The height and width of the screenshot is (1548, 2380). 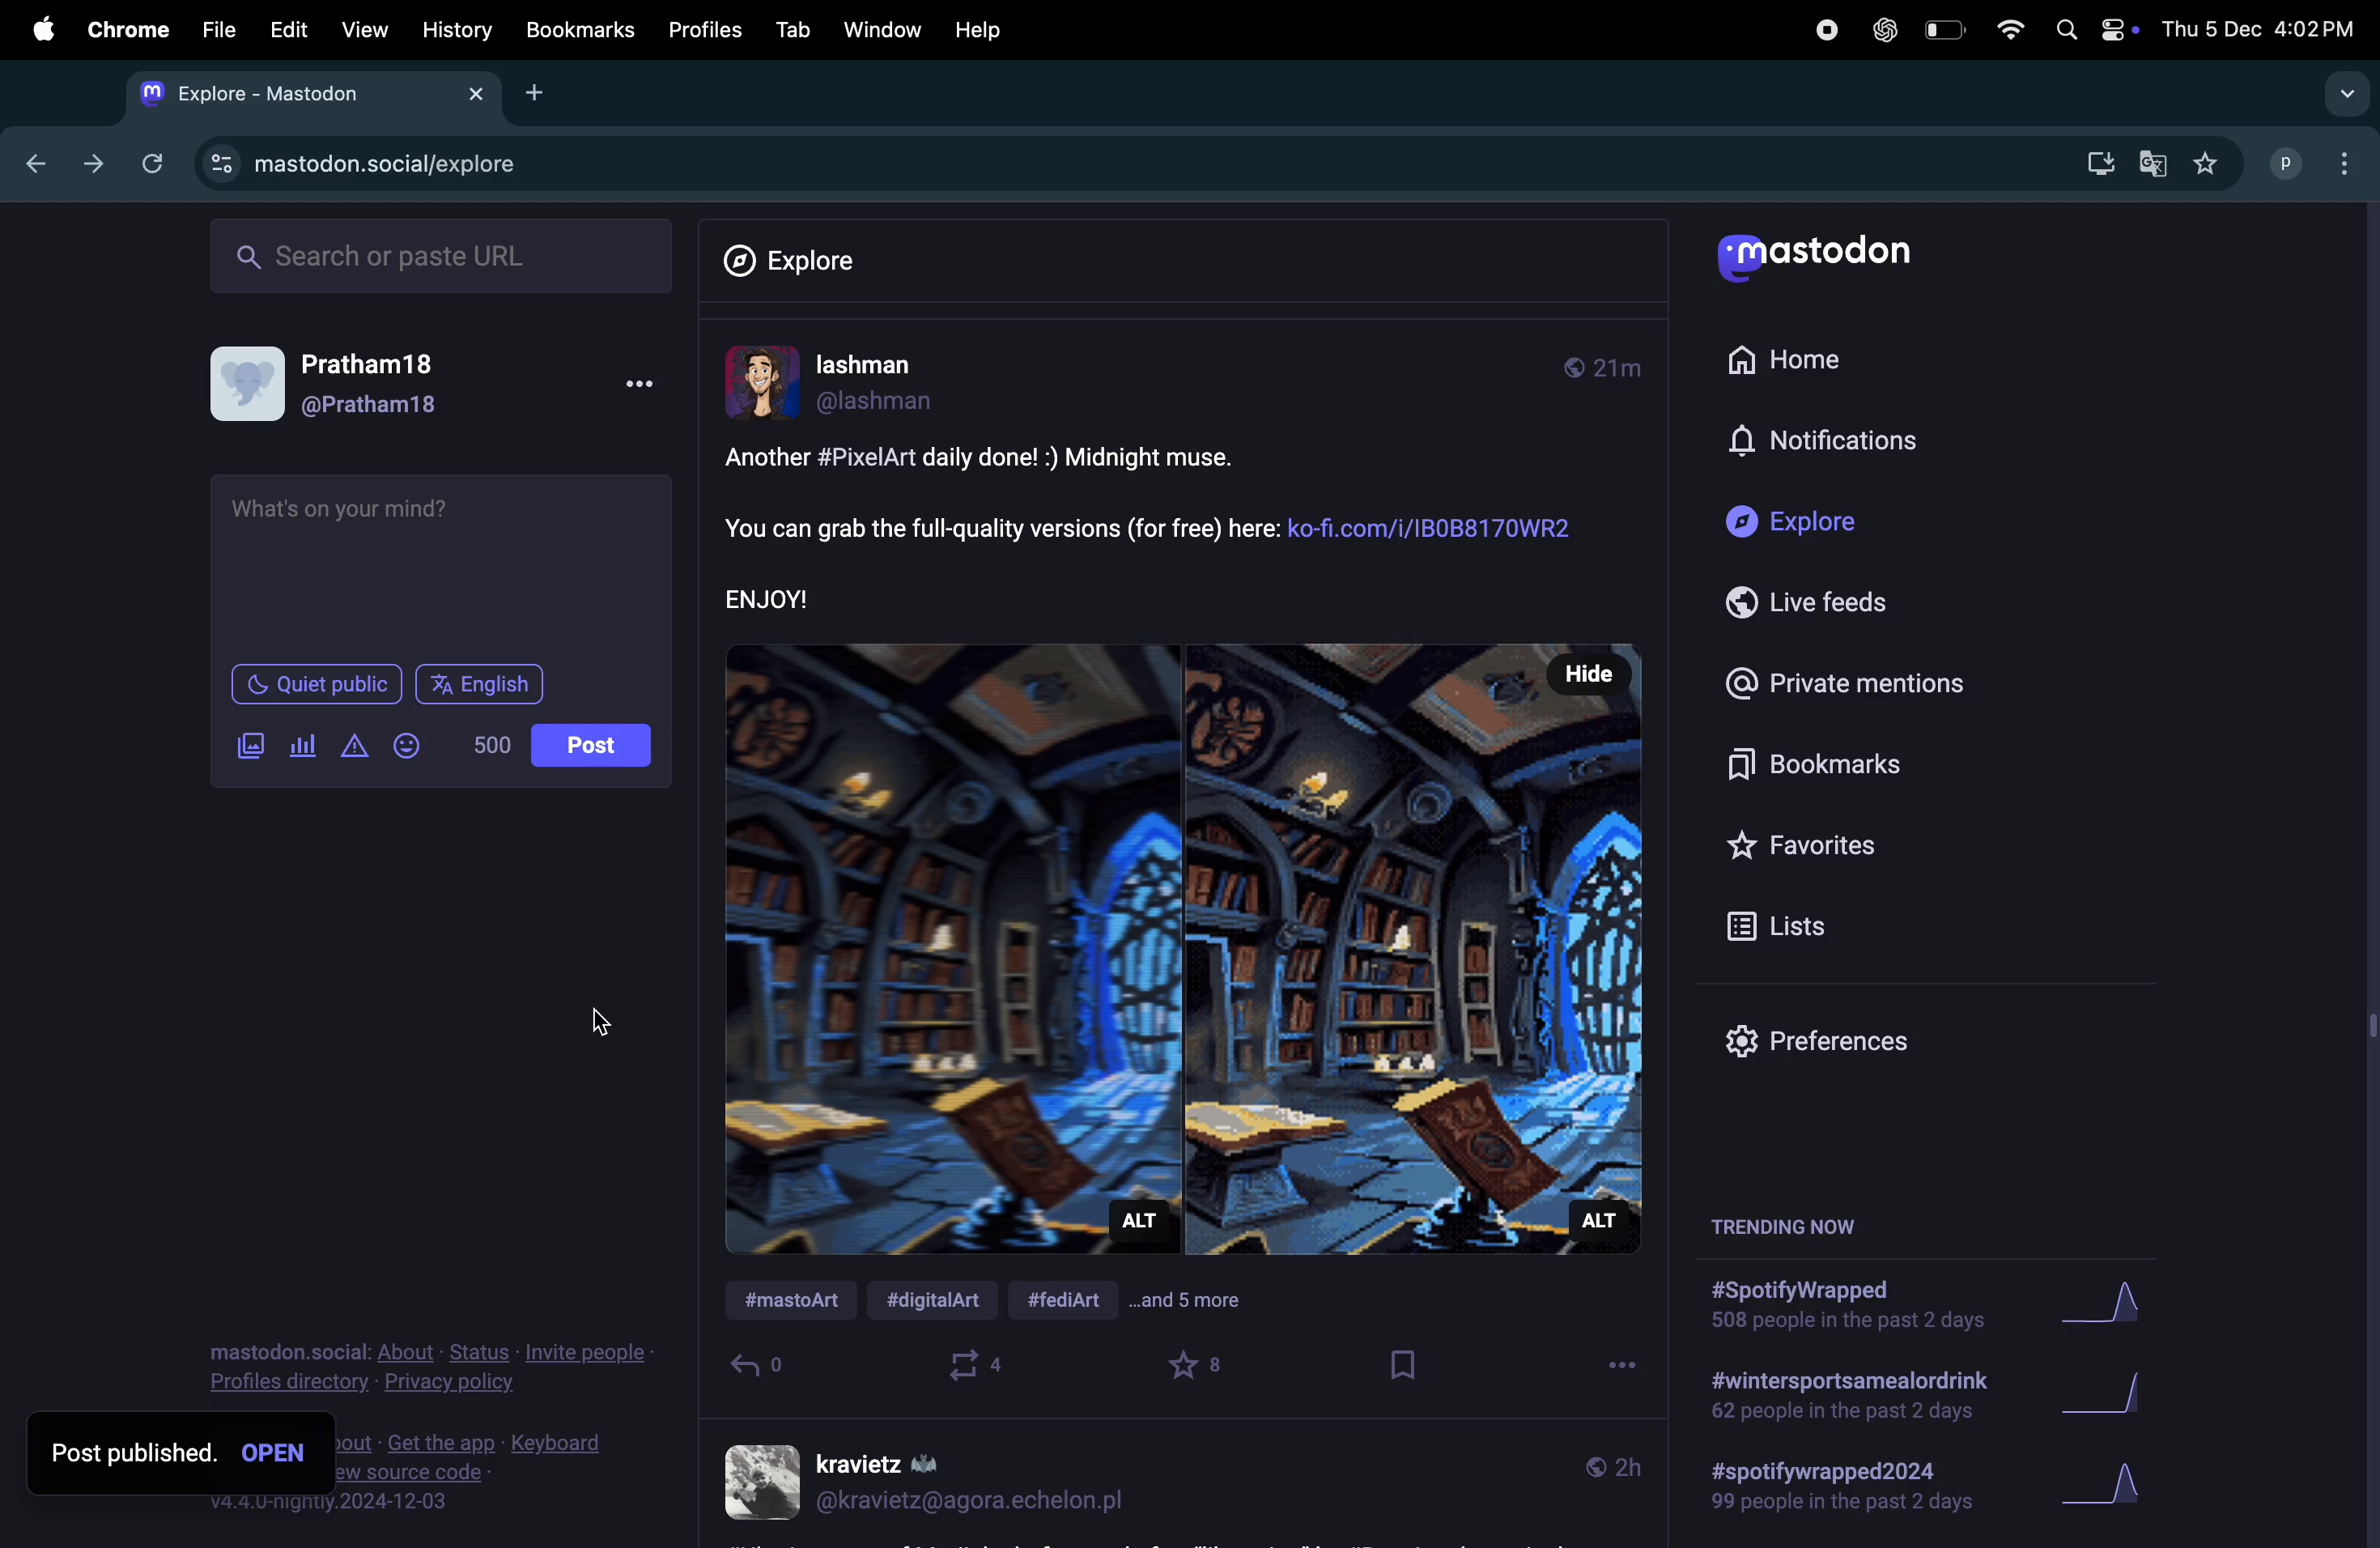 I want to click on options, so click(x=1611, y=1370).